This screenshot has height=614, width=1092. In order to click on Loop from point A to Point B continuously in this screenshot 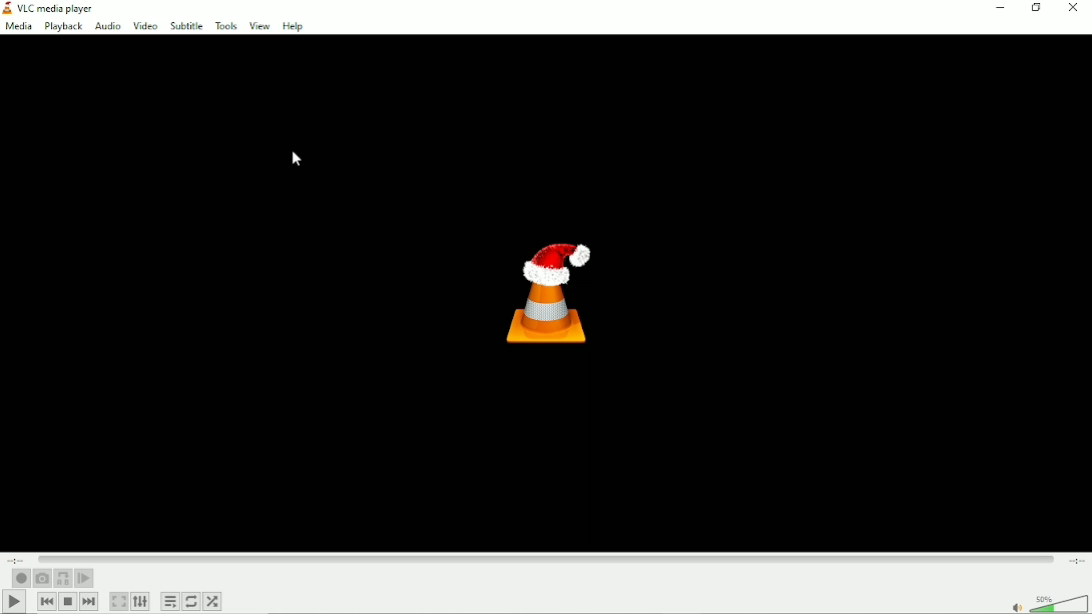, I will do `click(63, 578)`.